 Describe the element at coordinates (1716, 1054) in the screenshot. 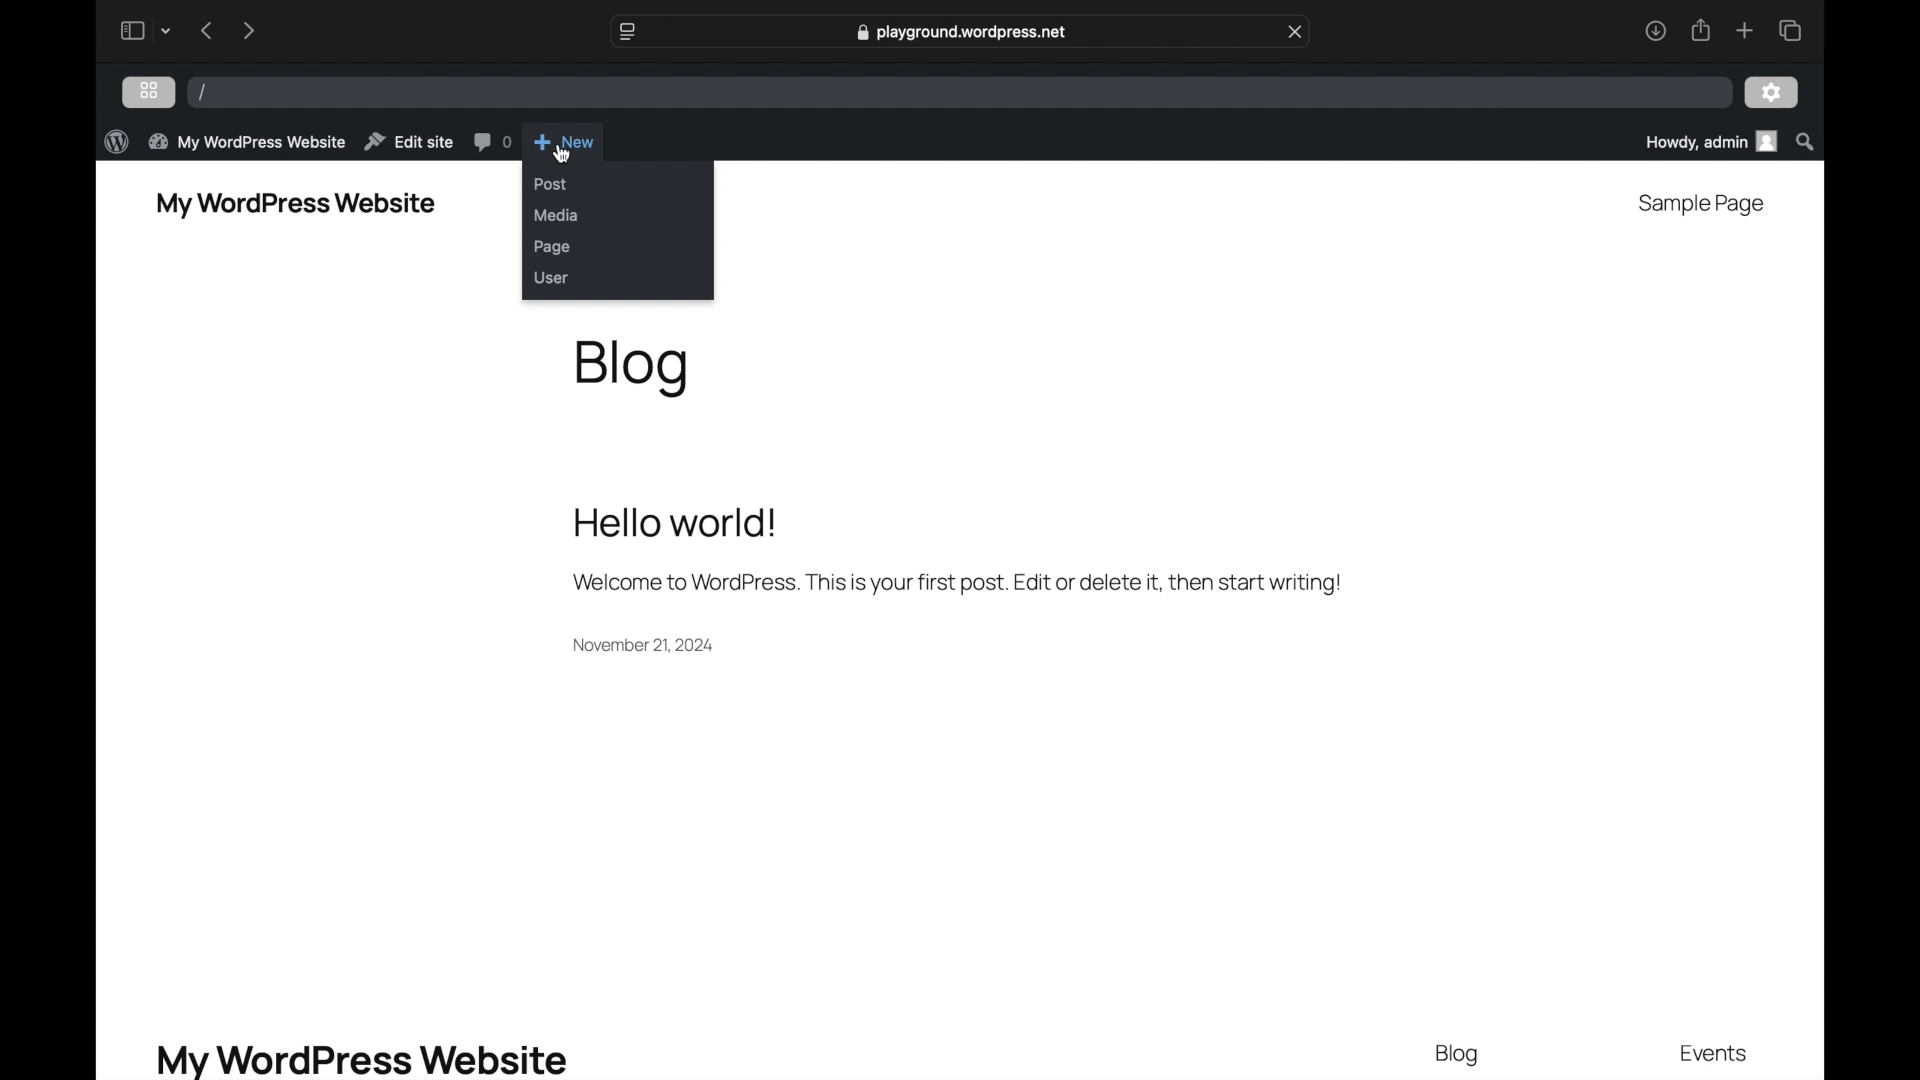

I see `events` at that location.